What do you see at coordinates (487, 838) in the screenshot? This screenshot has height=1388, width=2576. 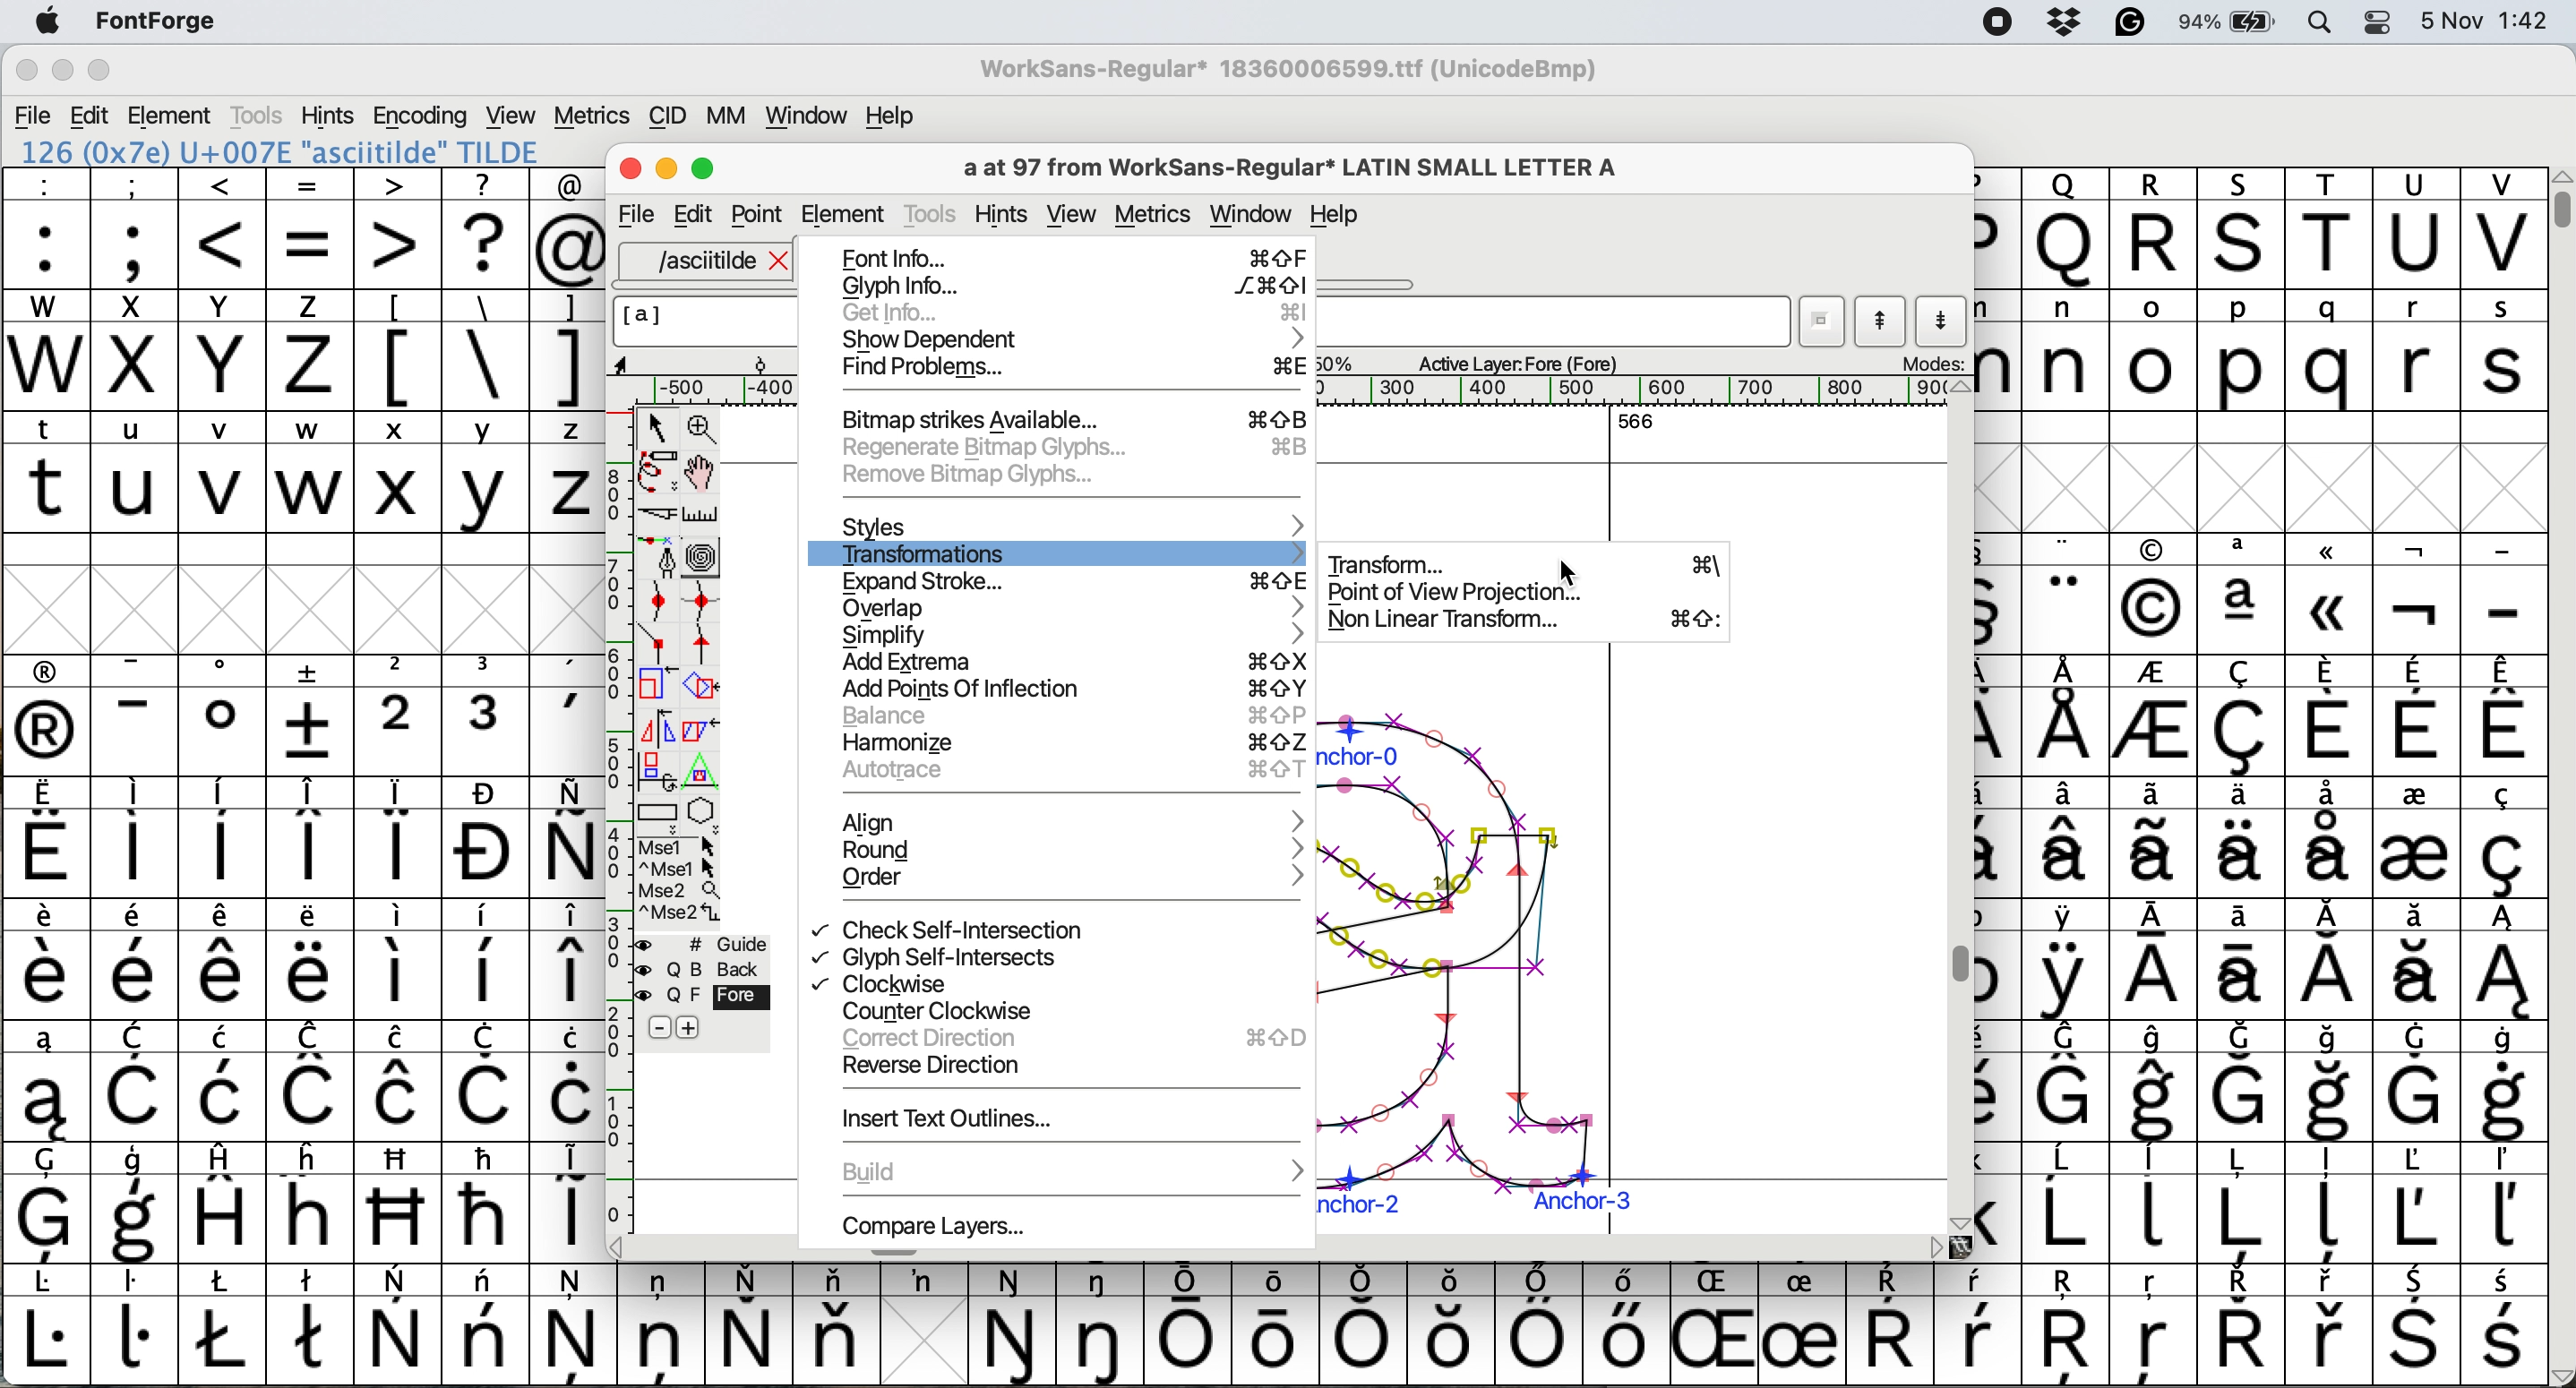 I see `symbol` at bounding box center [487, 838].